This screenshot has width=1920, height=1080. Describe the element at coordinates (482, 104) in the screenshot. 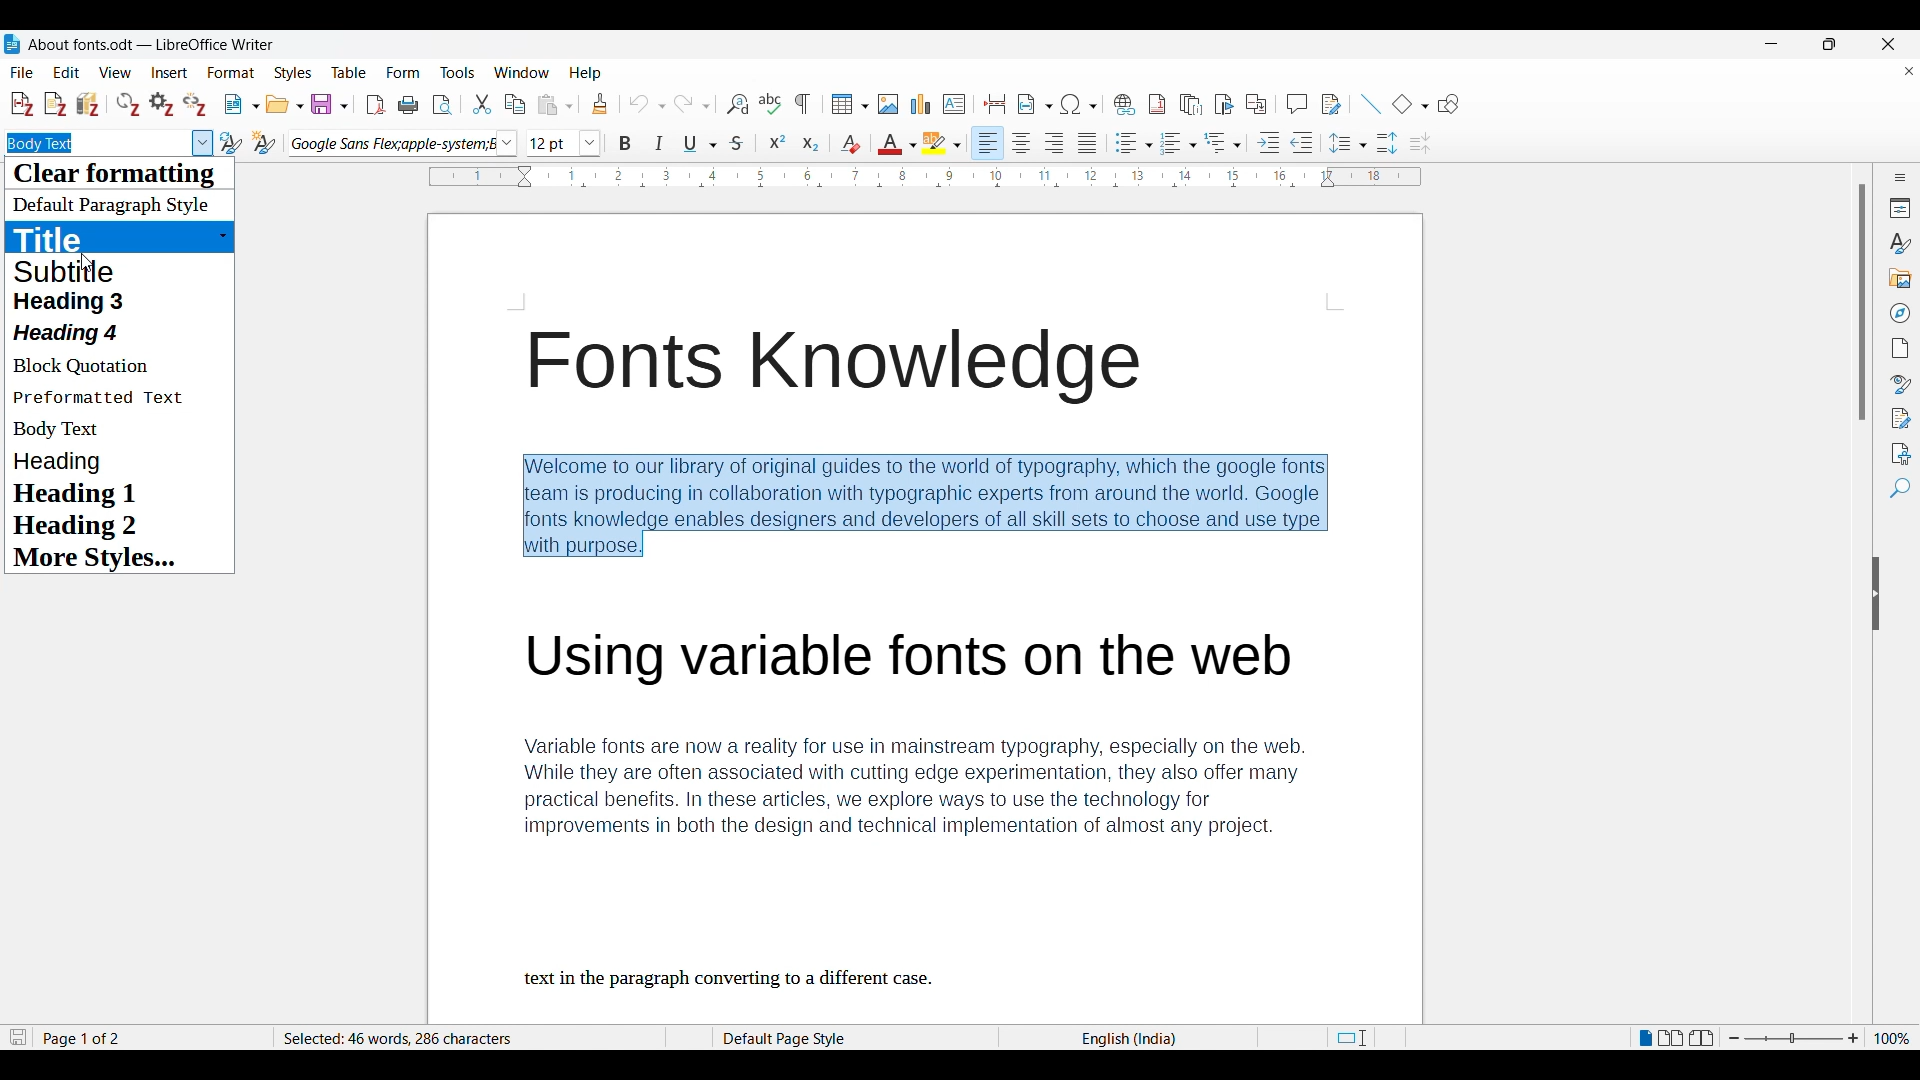

I see `Cut` at that location.